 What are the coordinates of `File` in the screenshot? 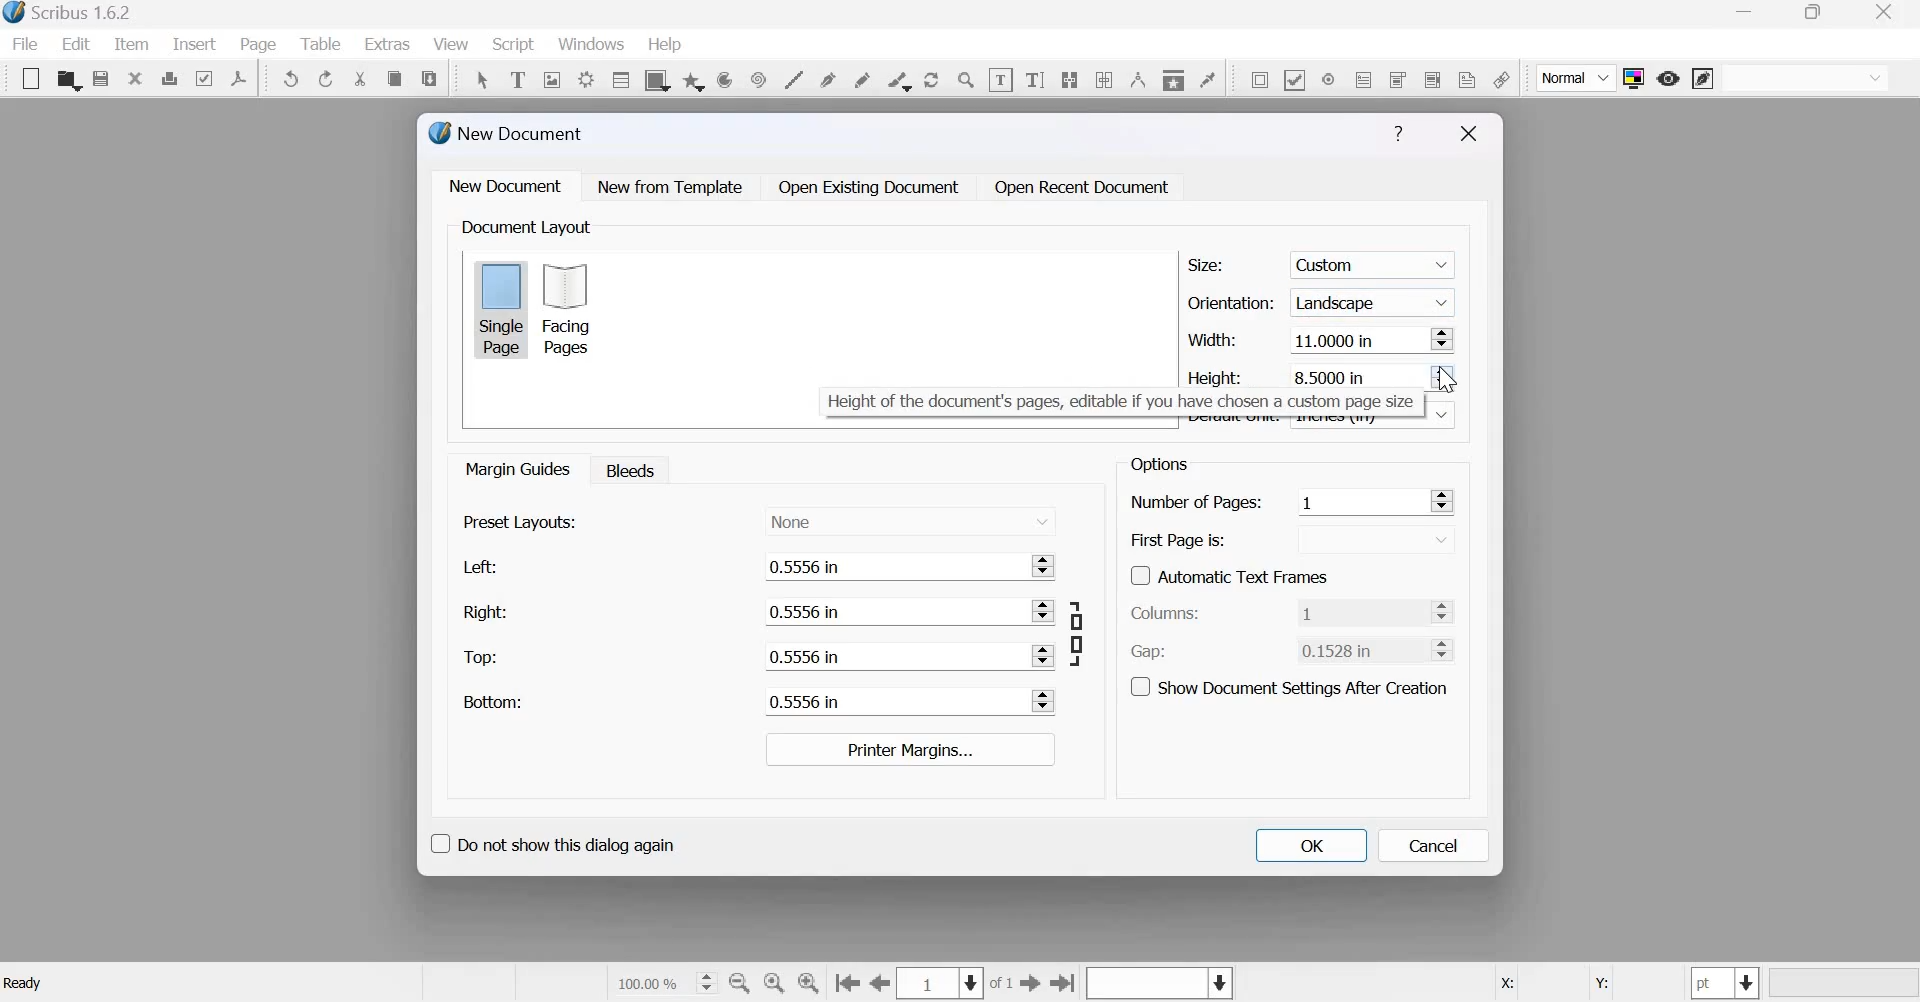 It's located at (30, 44).